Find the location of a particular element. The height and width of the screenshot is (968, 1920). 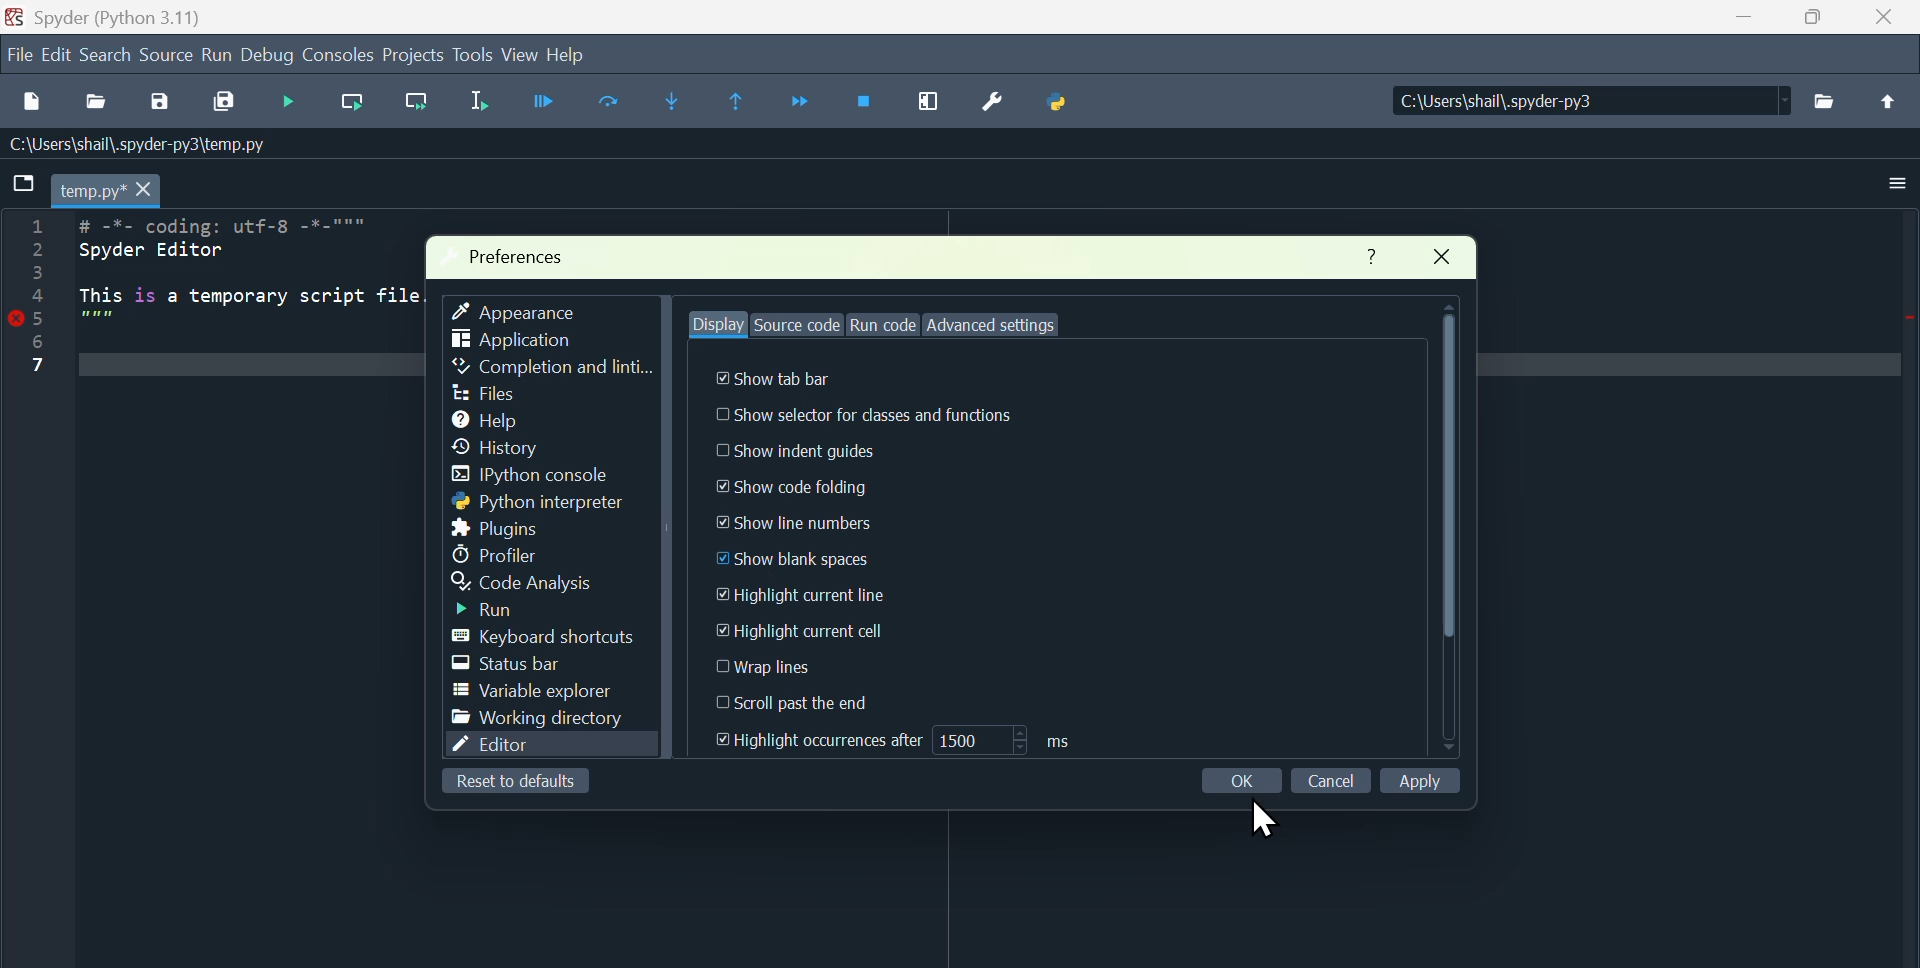

view is located at coordinates (519, 55).